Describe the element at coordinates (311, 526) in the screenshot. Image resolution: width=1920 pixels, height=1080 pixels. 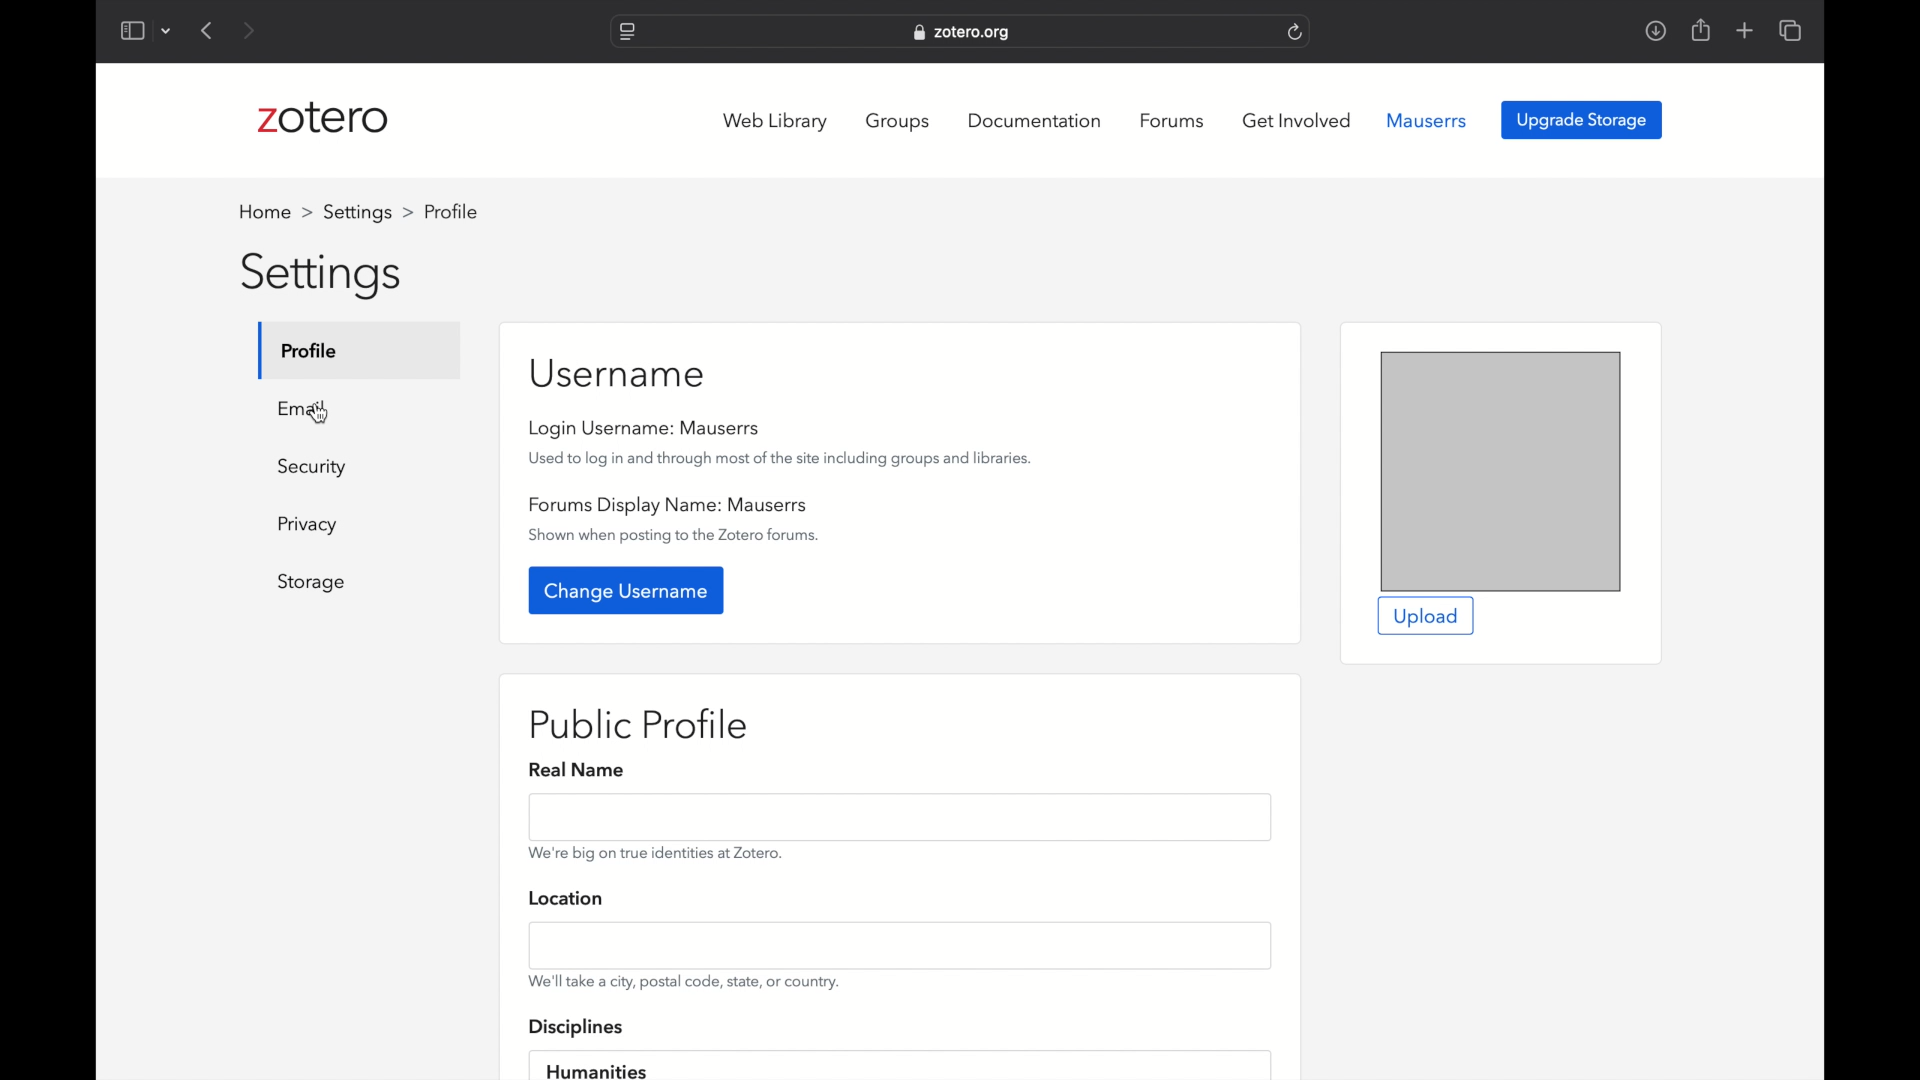
I see `privacy` at that location.